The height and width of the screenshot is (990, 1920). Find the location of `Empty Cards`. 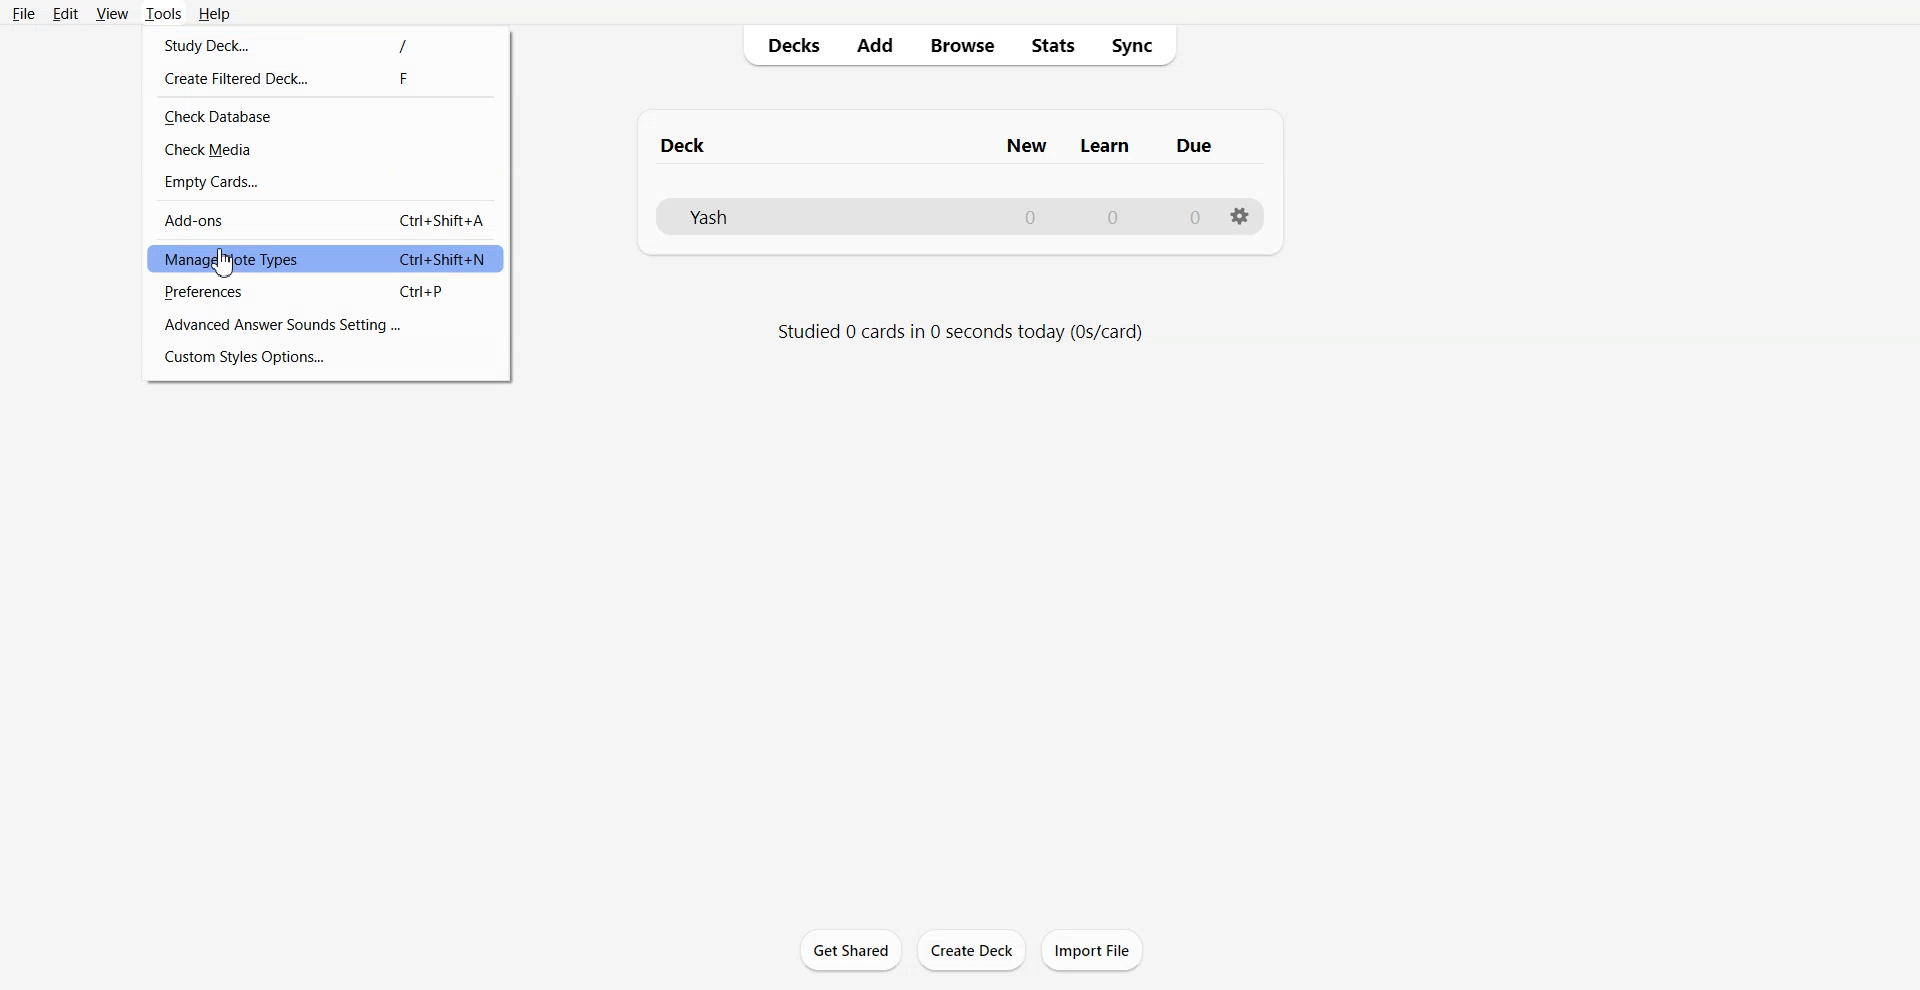

Empty Cards is located at coordinates (322, 182).